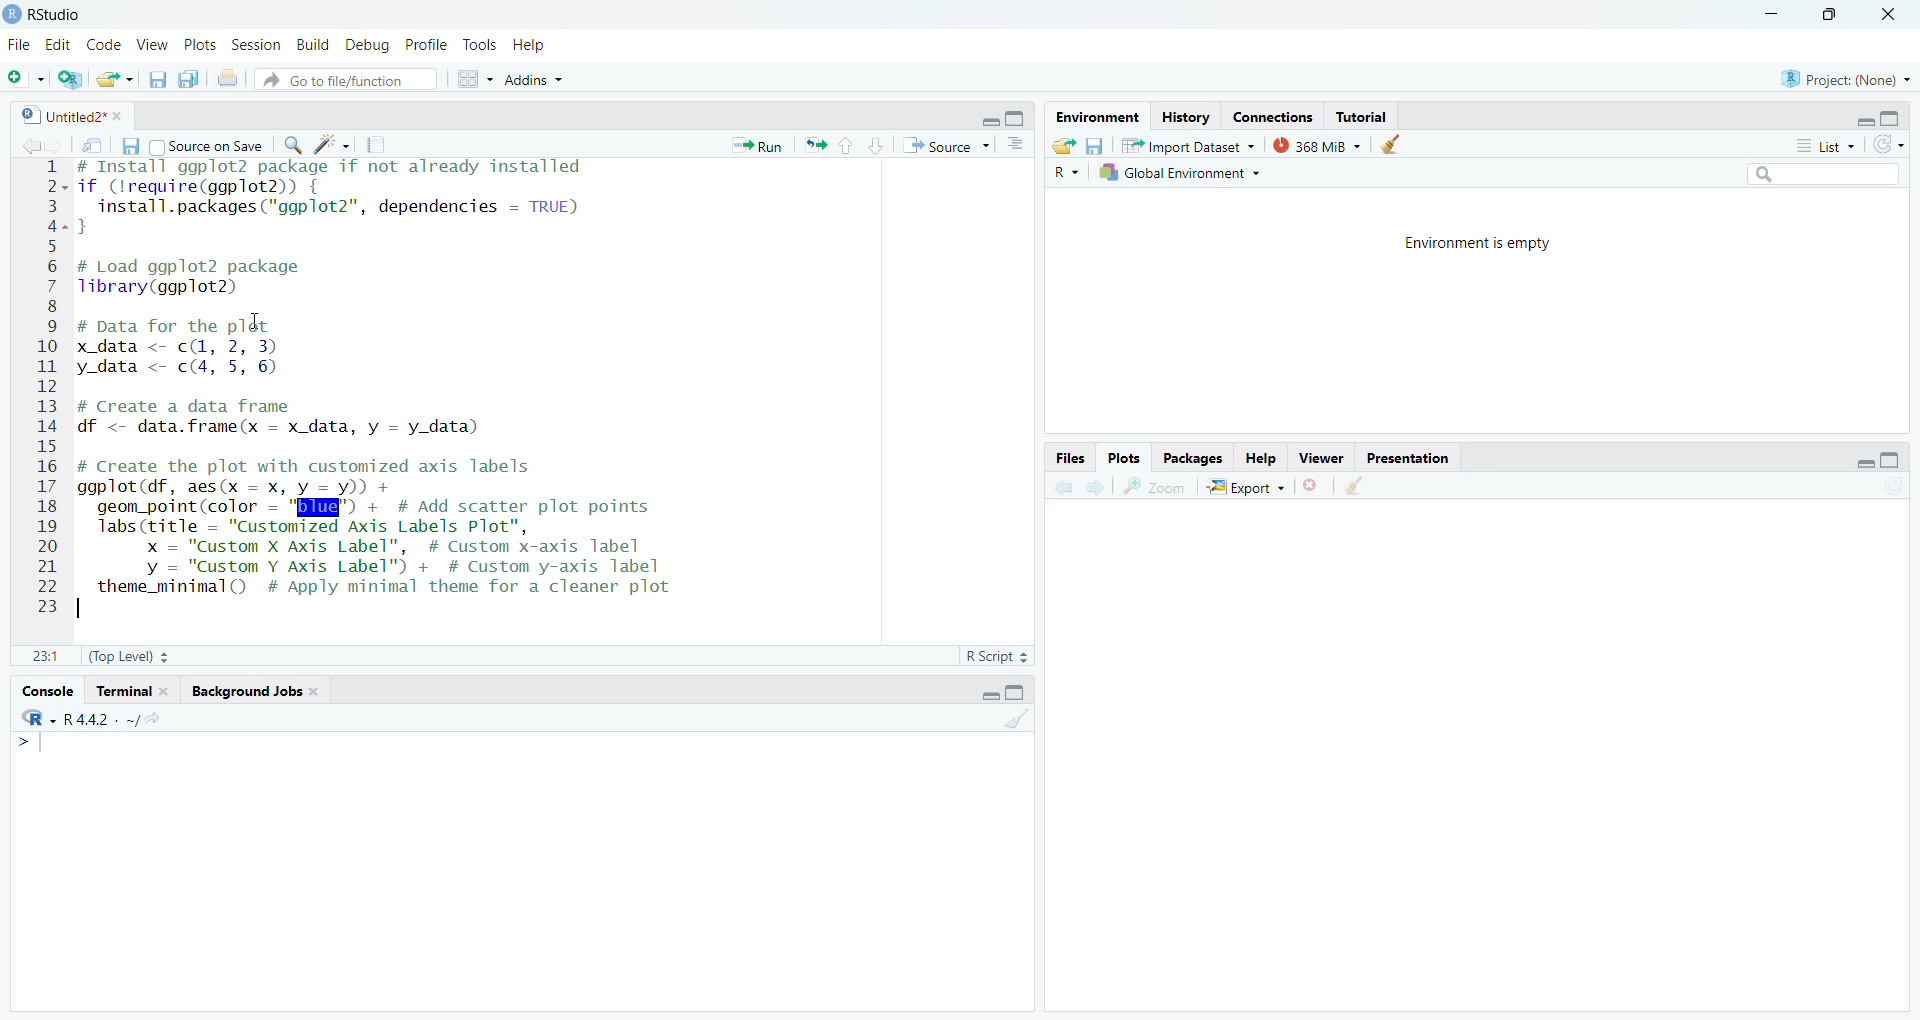 The image size is (1920, 1020). I want to click on Tools, so click(480, 44).